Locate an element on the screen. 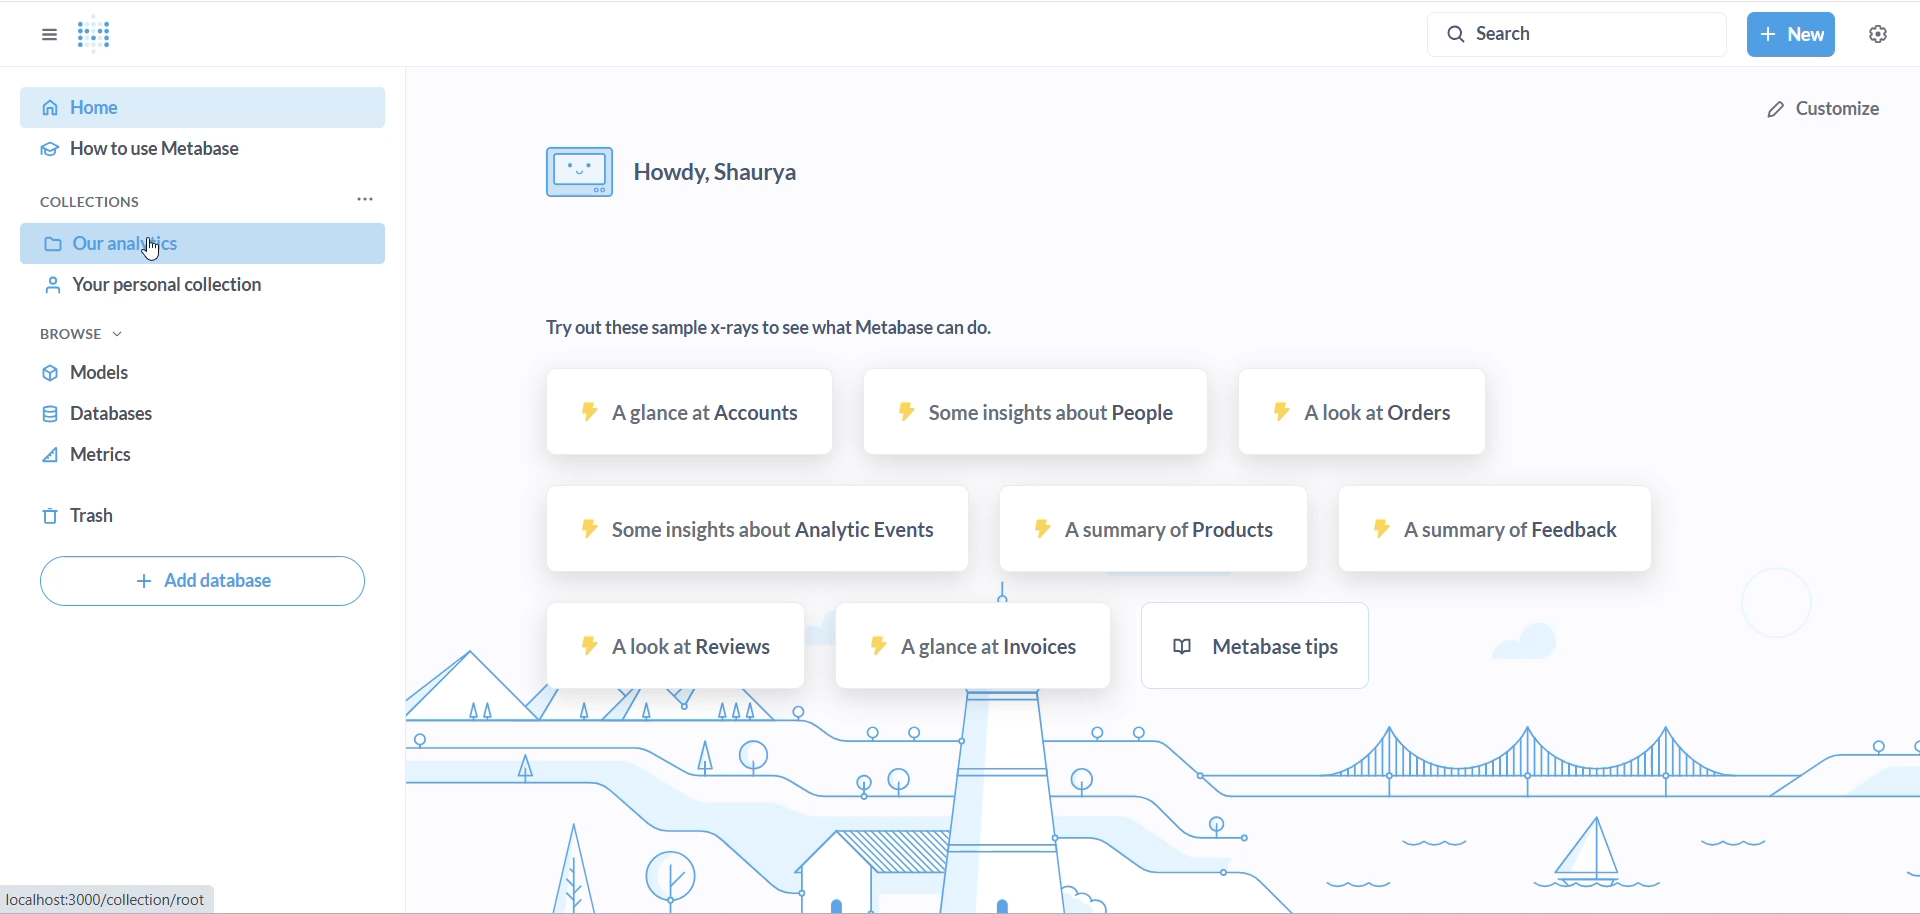 The height and width of the screenshot is (914, 1920). browse is located at coordinates (121, 334).